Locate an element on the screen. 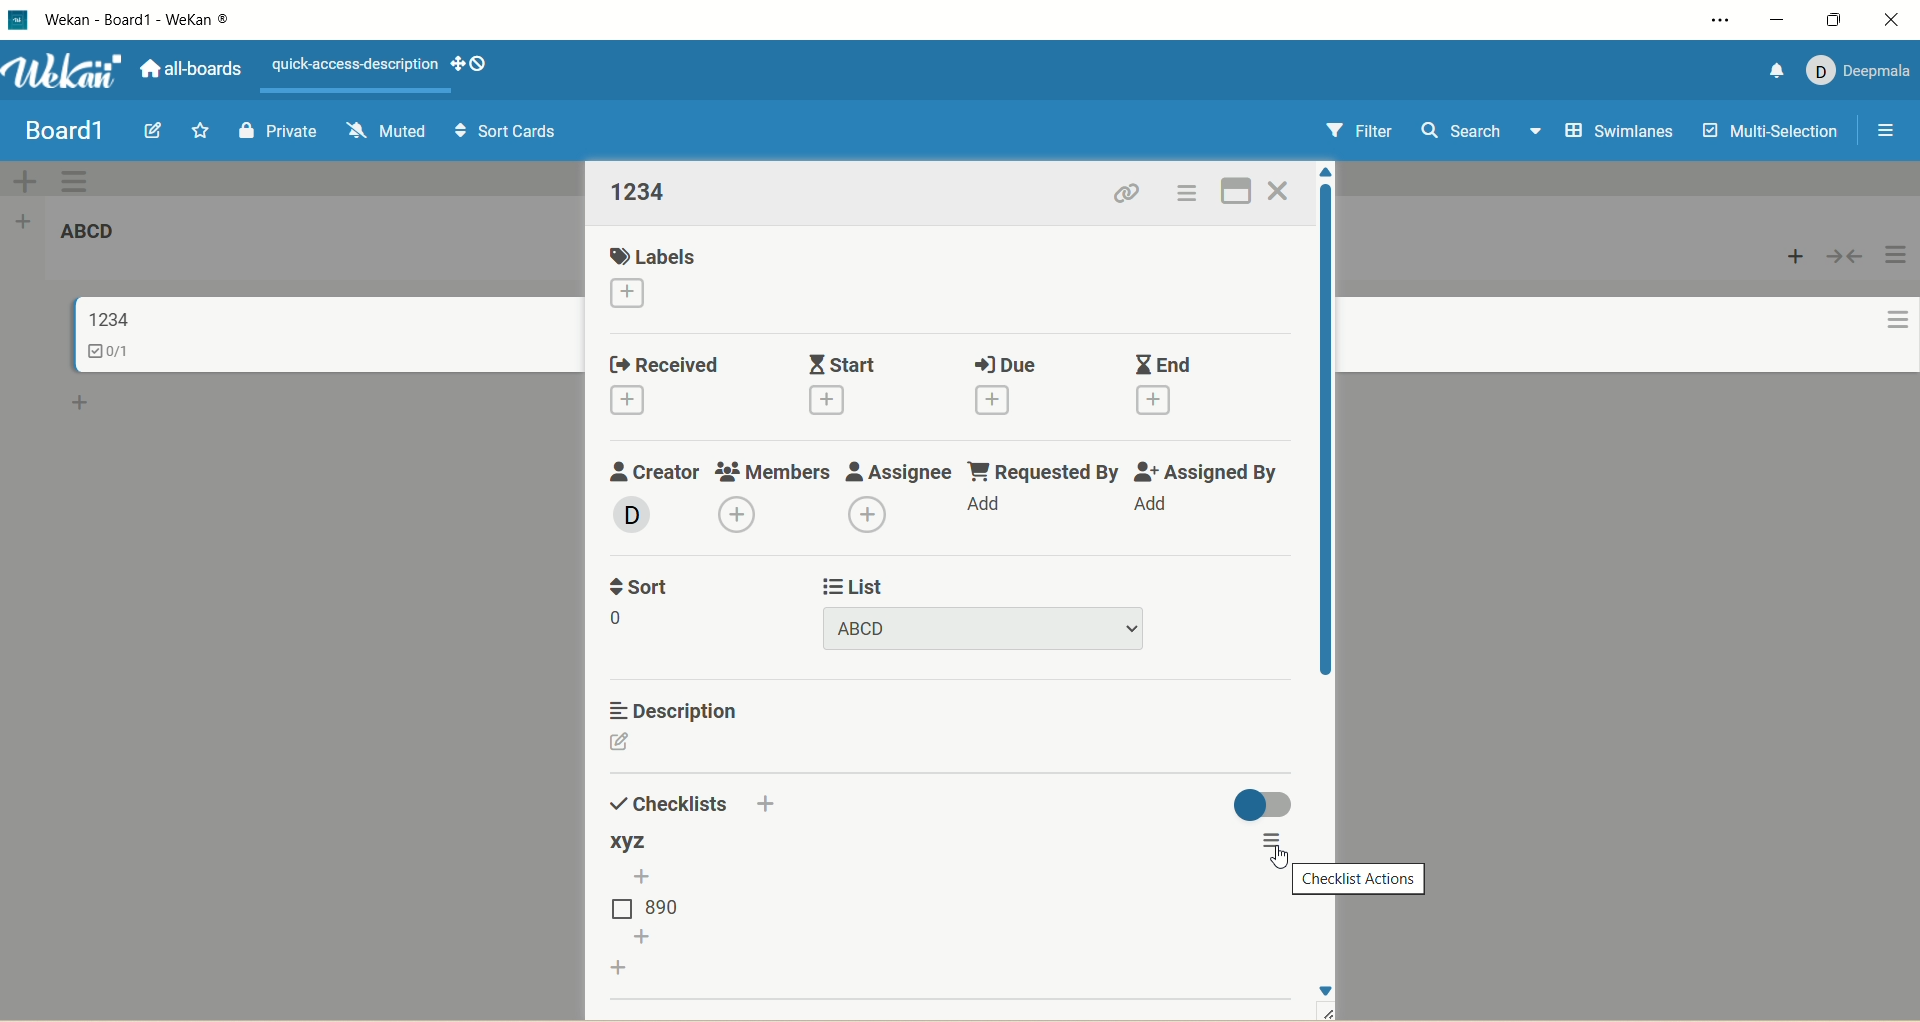  sort is located at coordinates (635, 587).